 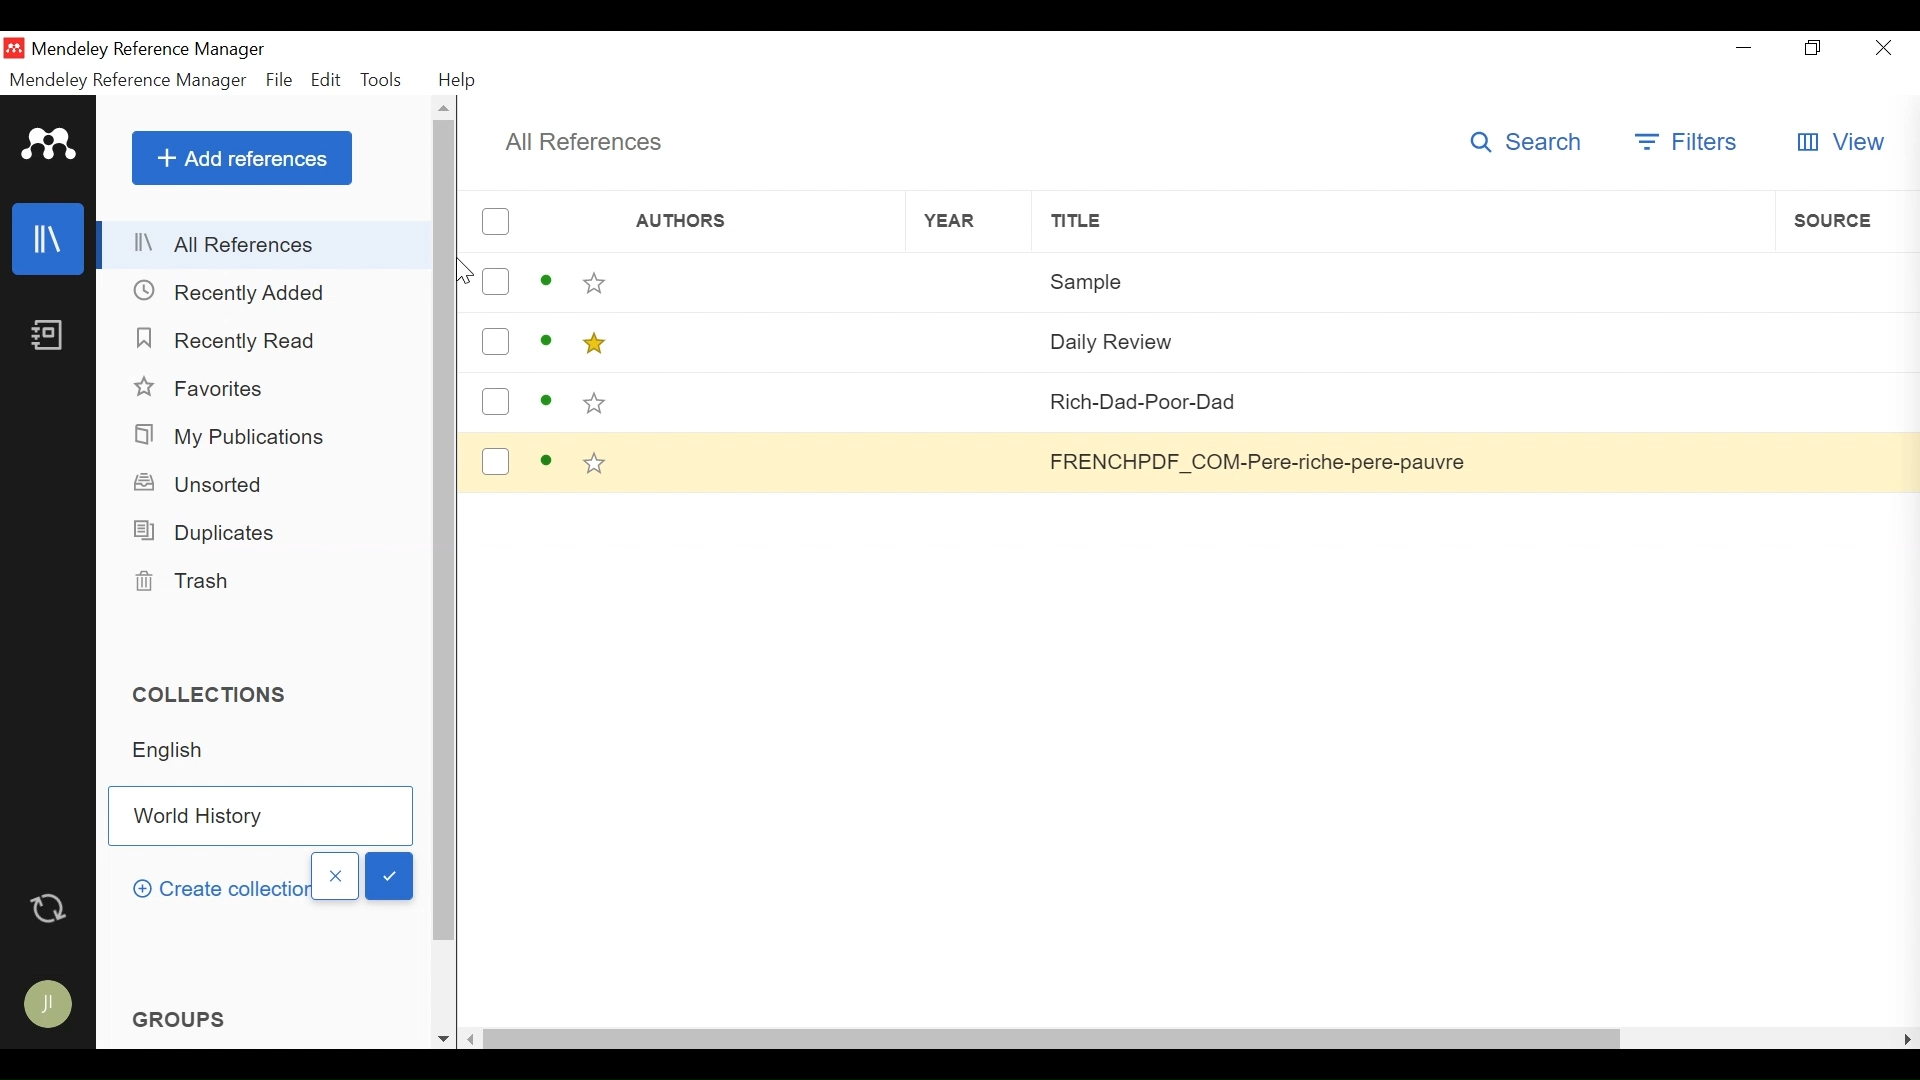 I want to click on Collection, so click(x=271, y=750).